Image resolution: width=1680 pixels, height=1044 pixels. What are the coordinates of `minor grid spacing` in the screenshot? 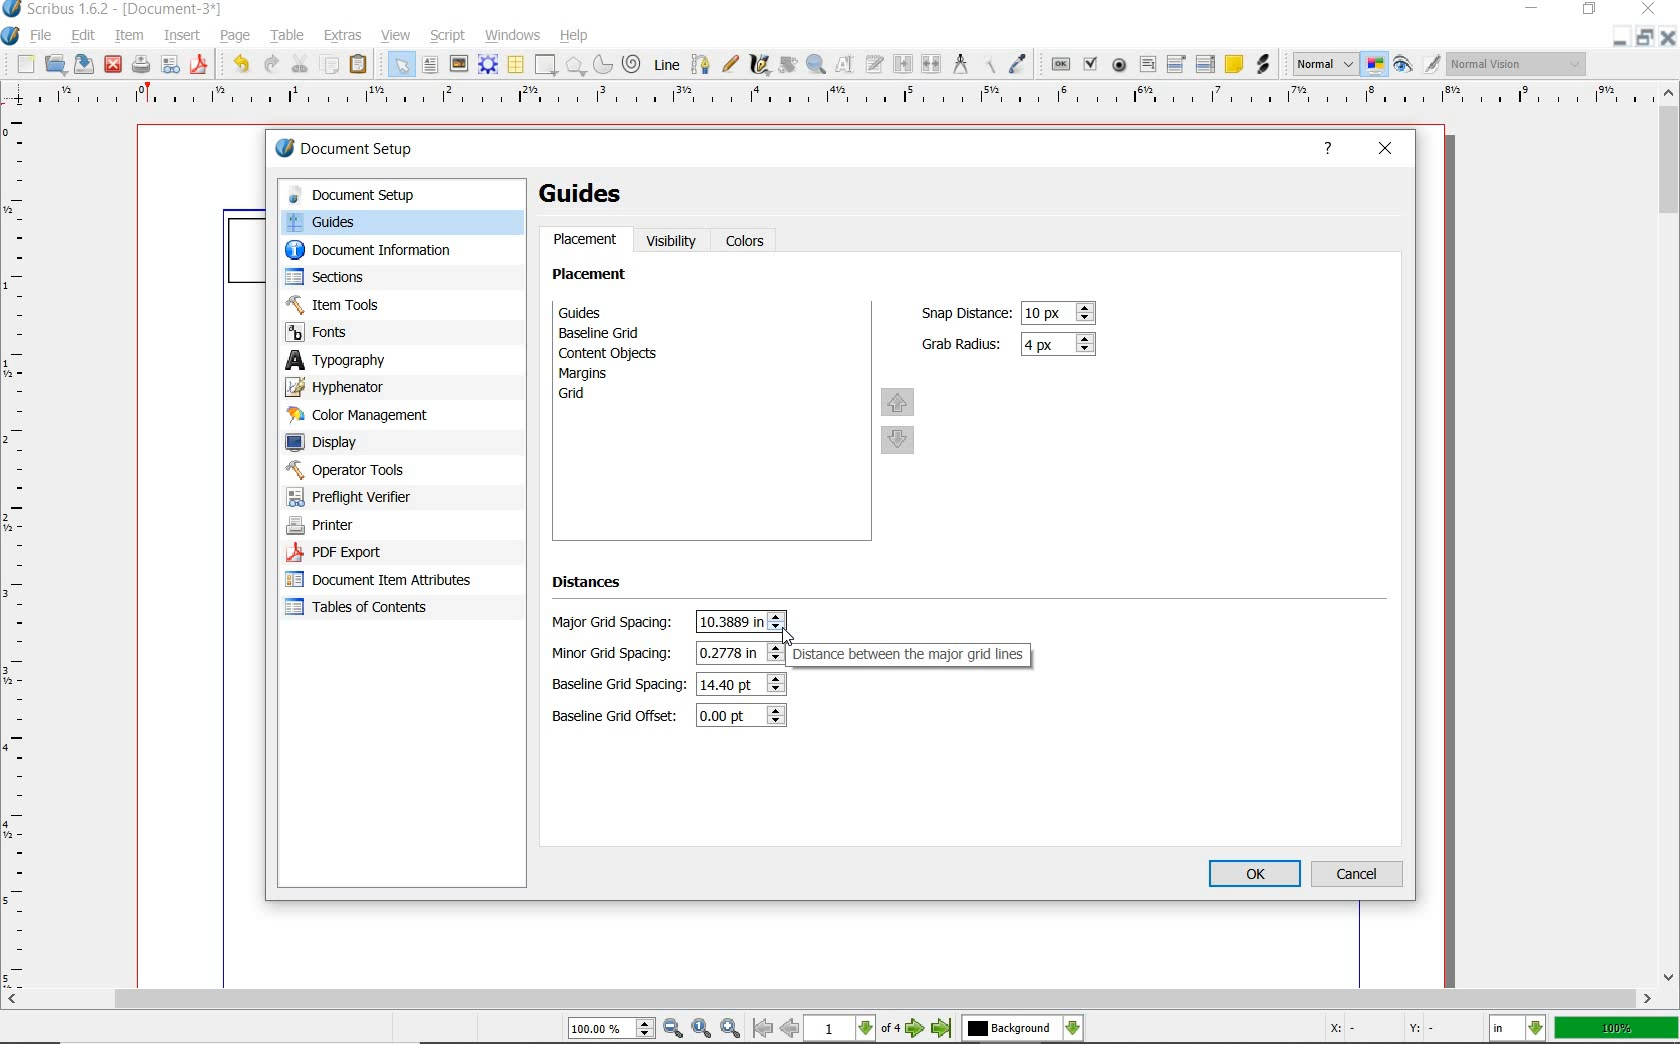 It's located at (740, 652).